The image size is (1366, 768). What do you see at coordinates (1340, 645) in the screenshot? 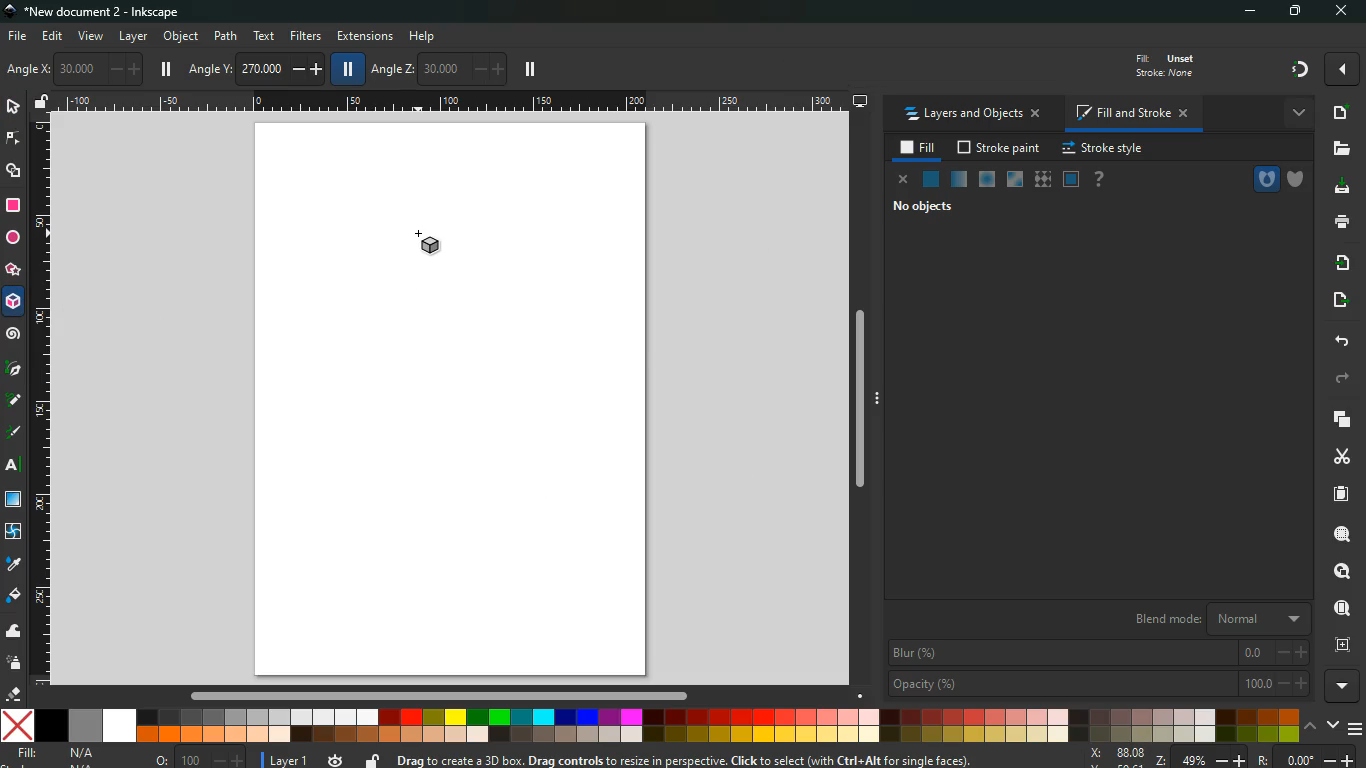
I see `frame` at bounding box center [1340, 645].